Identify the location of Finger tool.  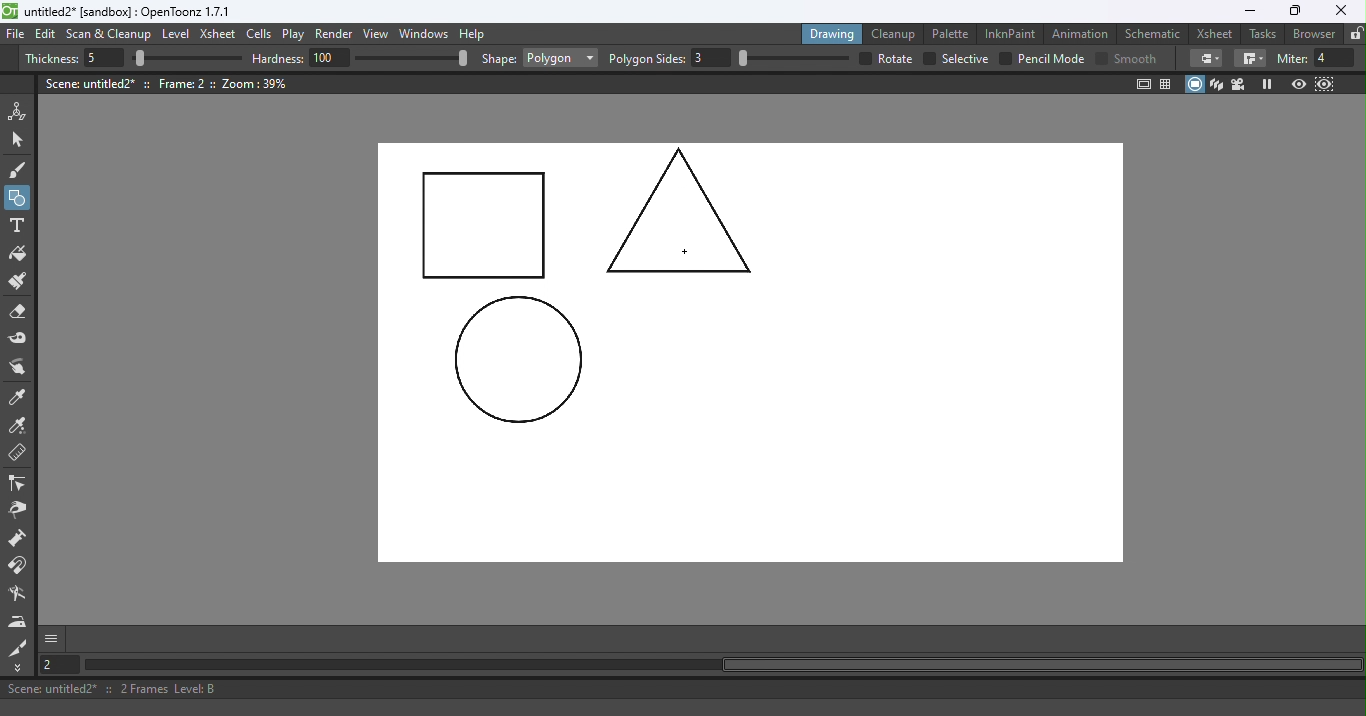
(18, 369).